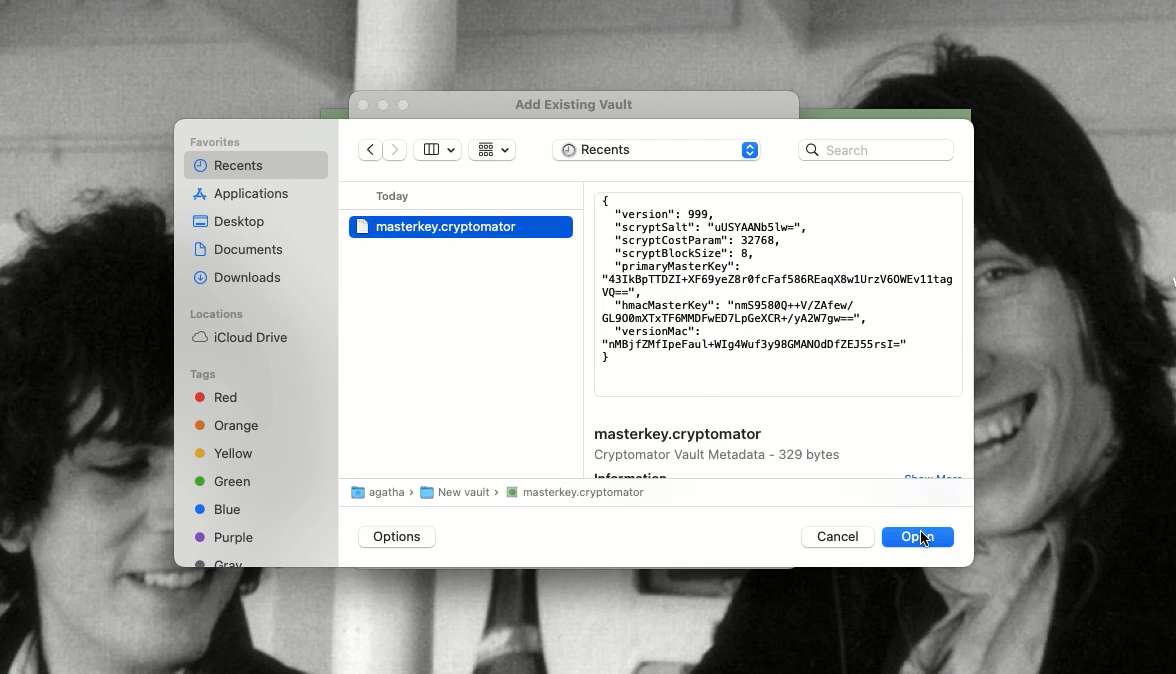 This screenshot has width=1176, height=674. I want to click on Yellow, so click(227, 454).